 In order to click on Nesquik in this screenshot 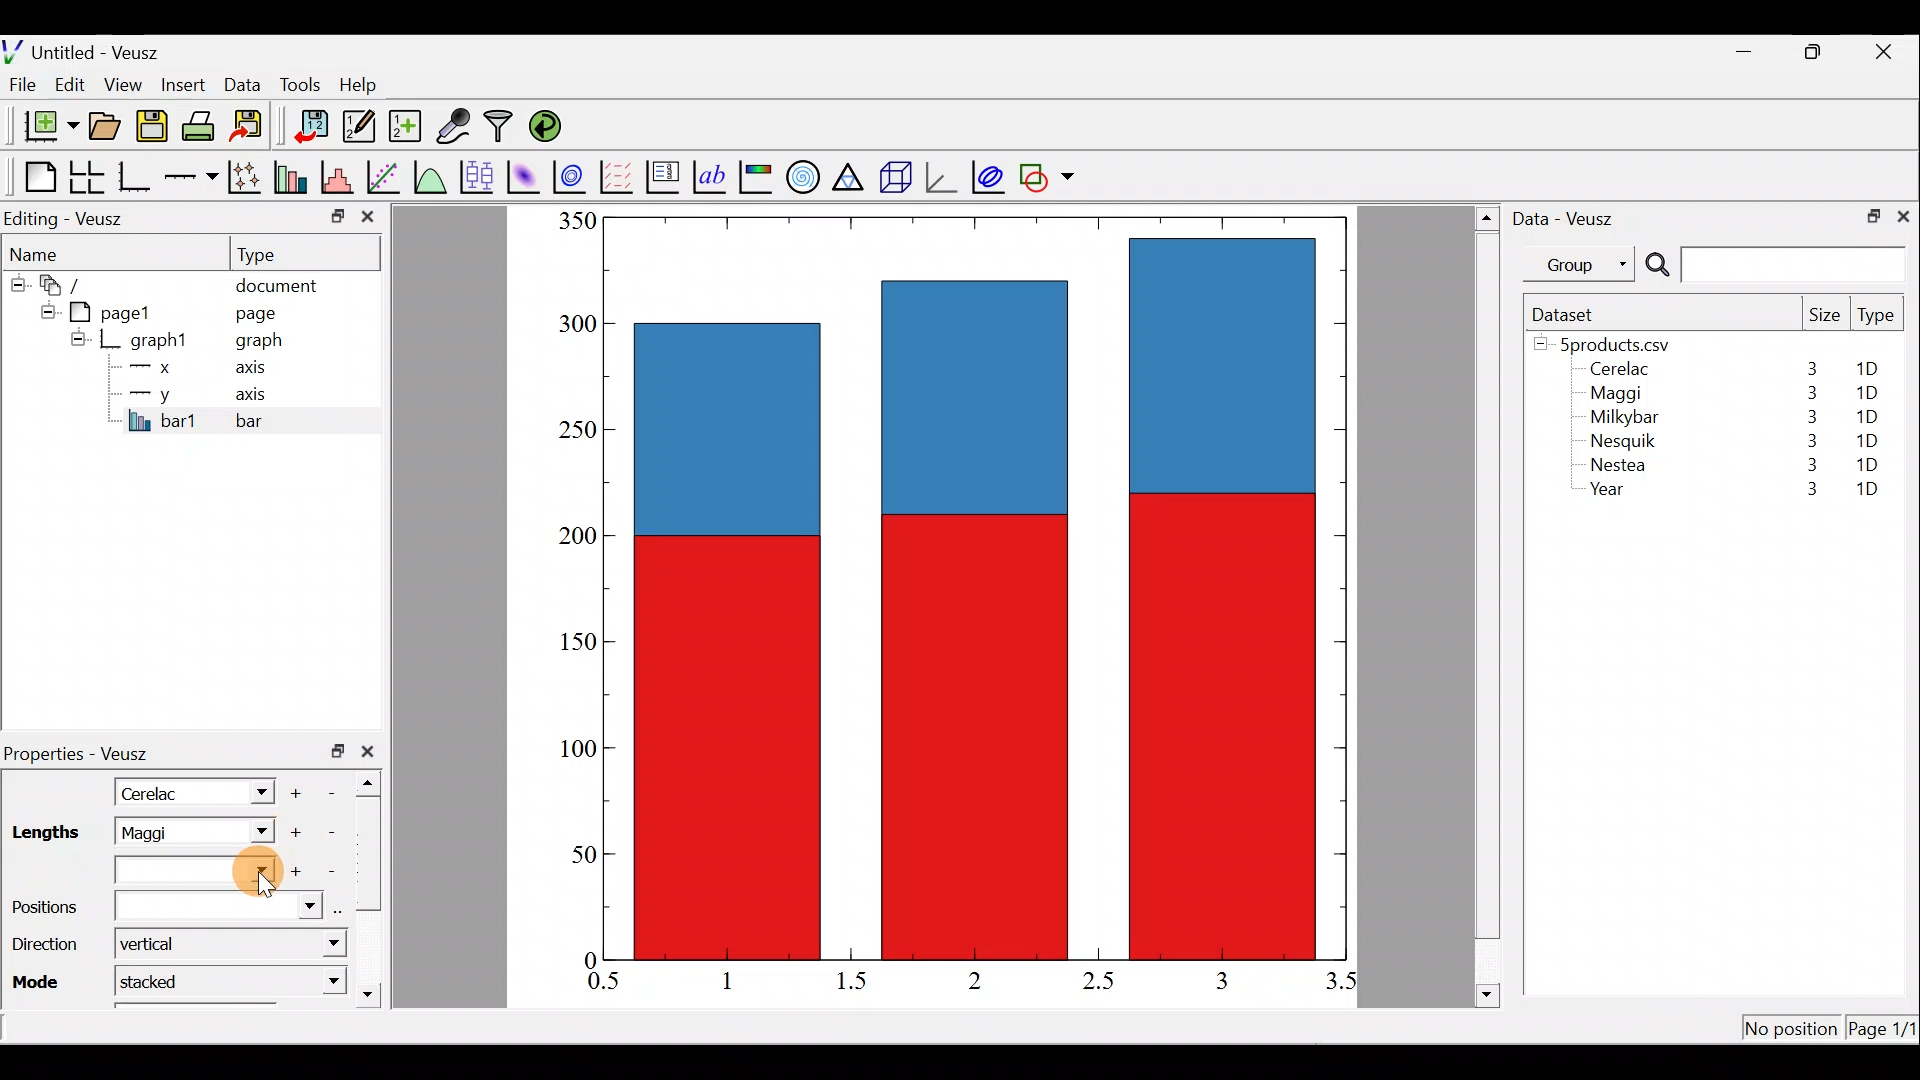, I will do `click(1620, 441)`.